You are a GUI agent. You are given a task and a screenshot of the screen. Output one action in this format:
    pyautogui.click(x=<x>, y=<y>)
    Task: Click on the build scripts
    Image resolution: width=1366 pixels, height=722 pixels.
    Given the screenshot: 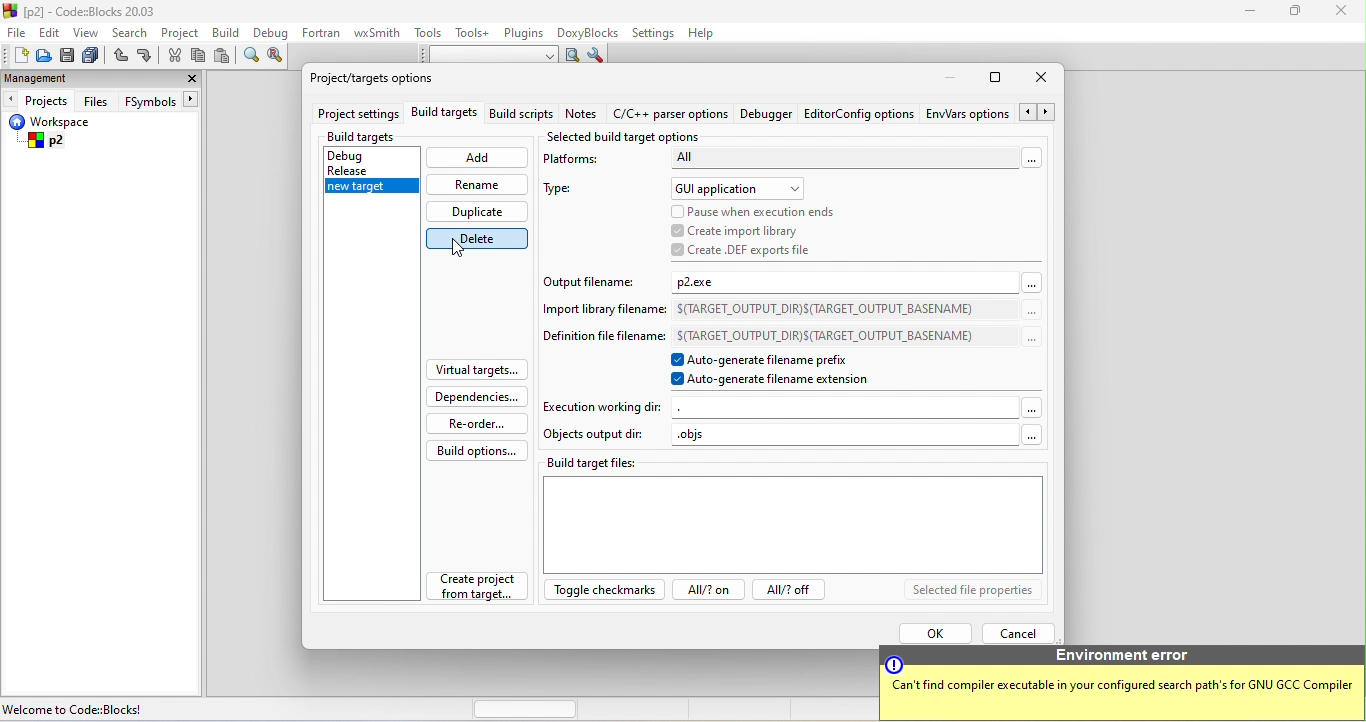 What is the action you would take?
    pyautogui.click(x=520, y=116)
    